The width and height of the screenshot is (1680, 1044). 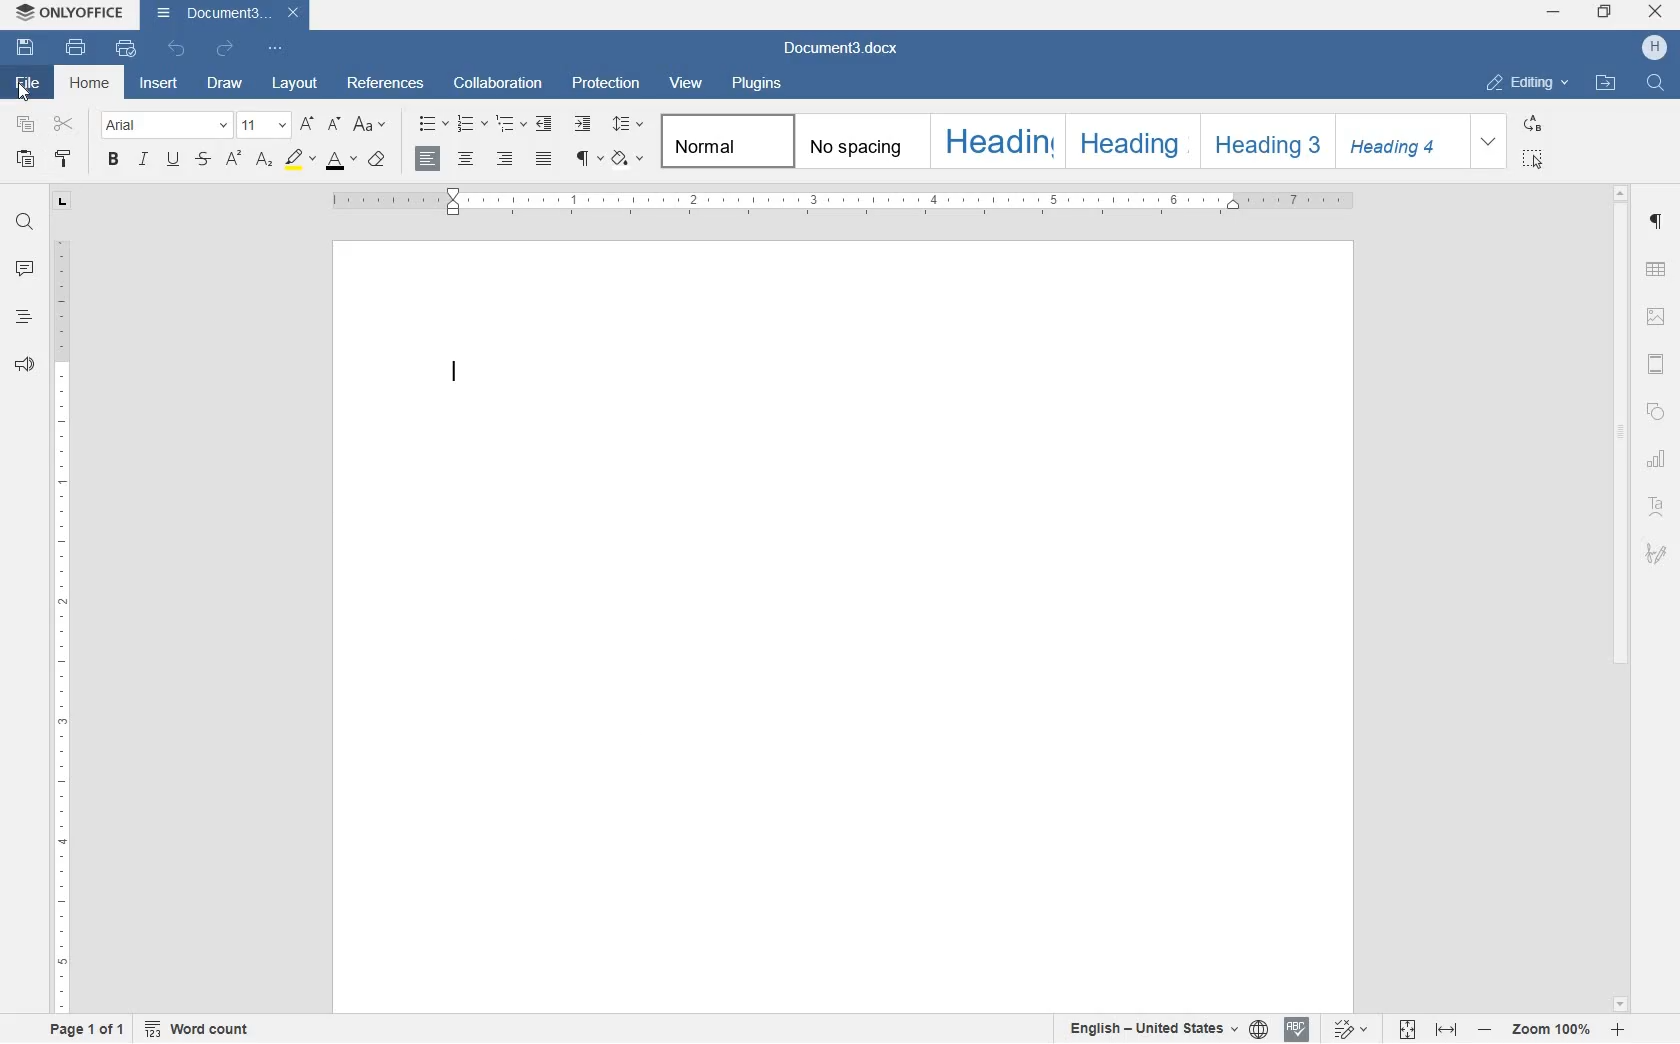 I want to click on fit to width, so click(x=1447, y=1026).